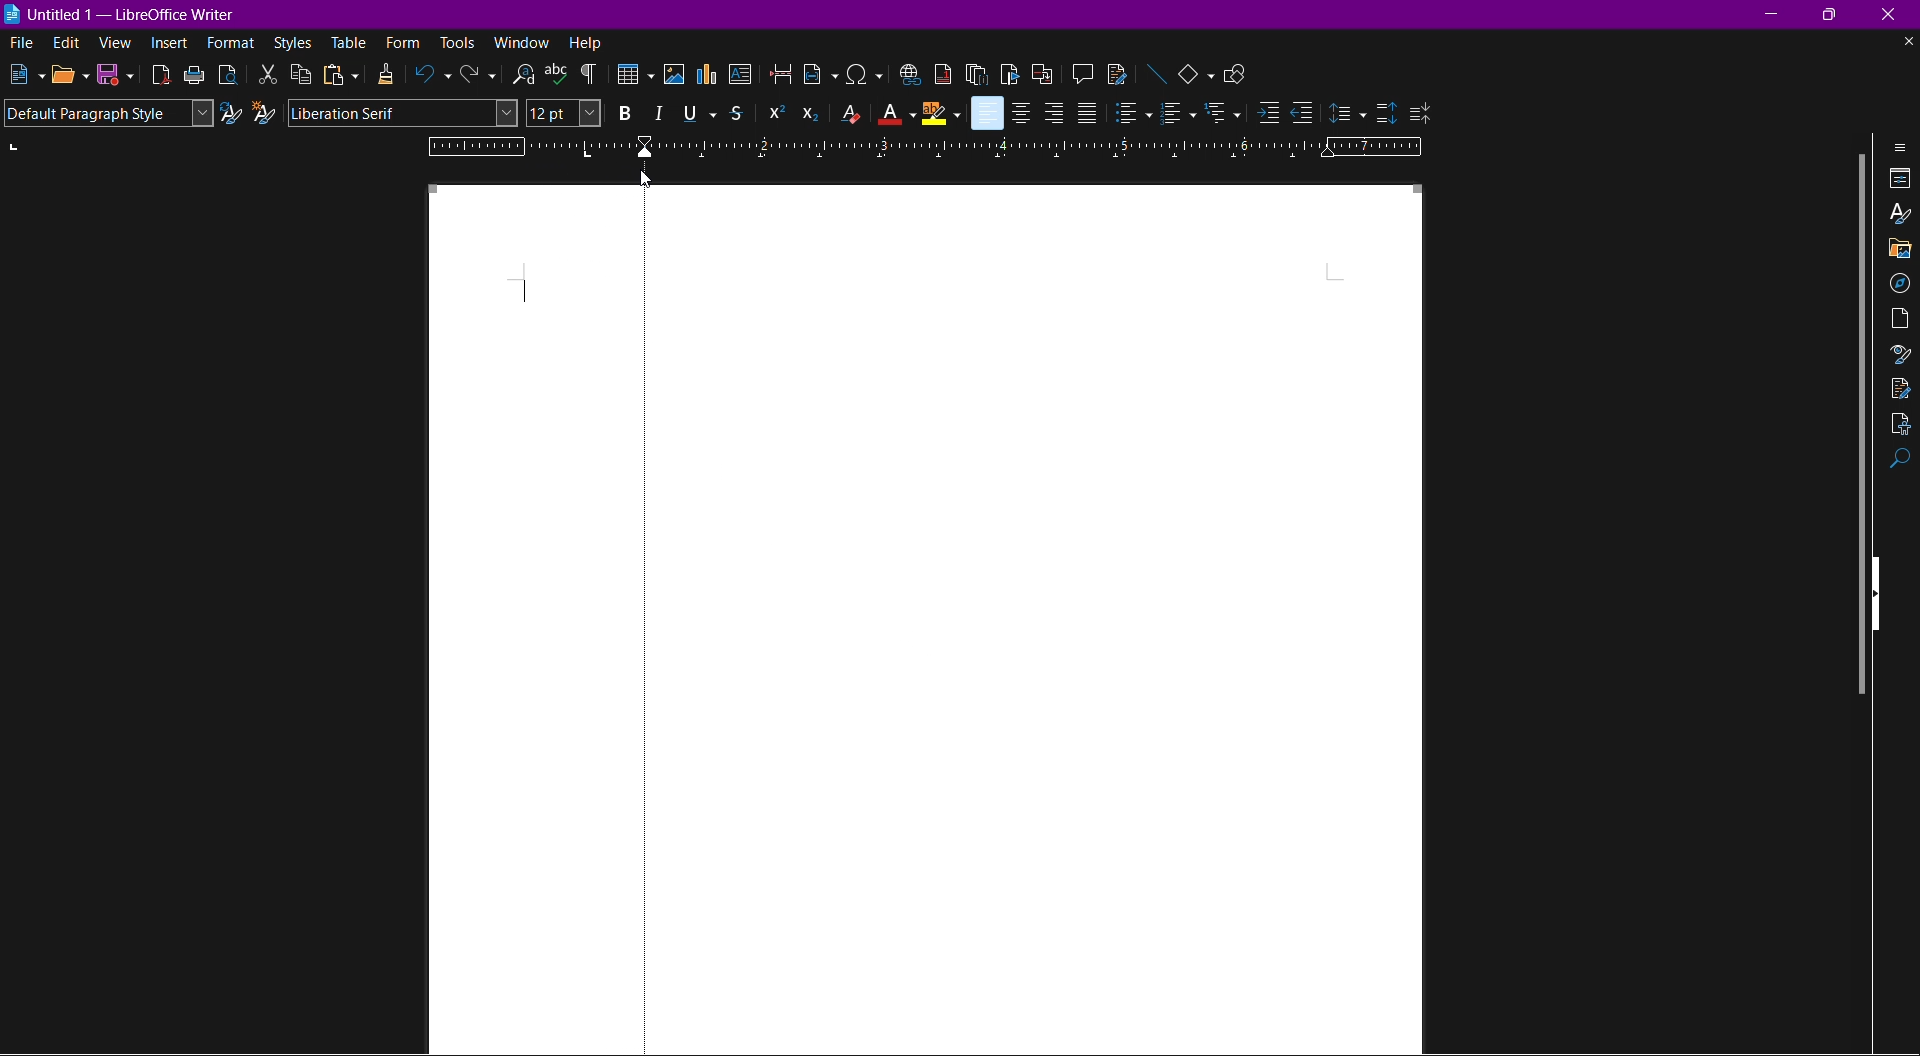  Describe the element at coordinates (1901, 462) in the screenshot. I see `Find` at that location.